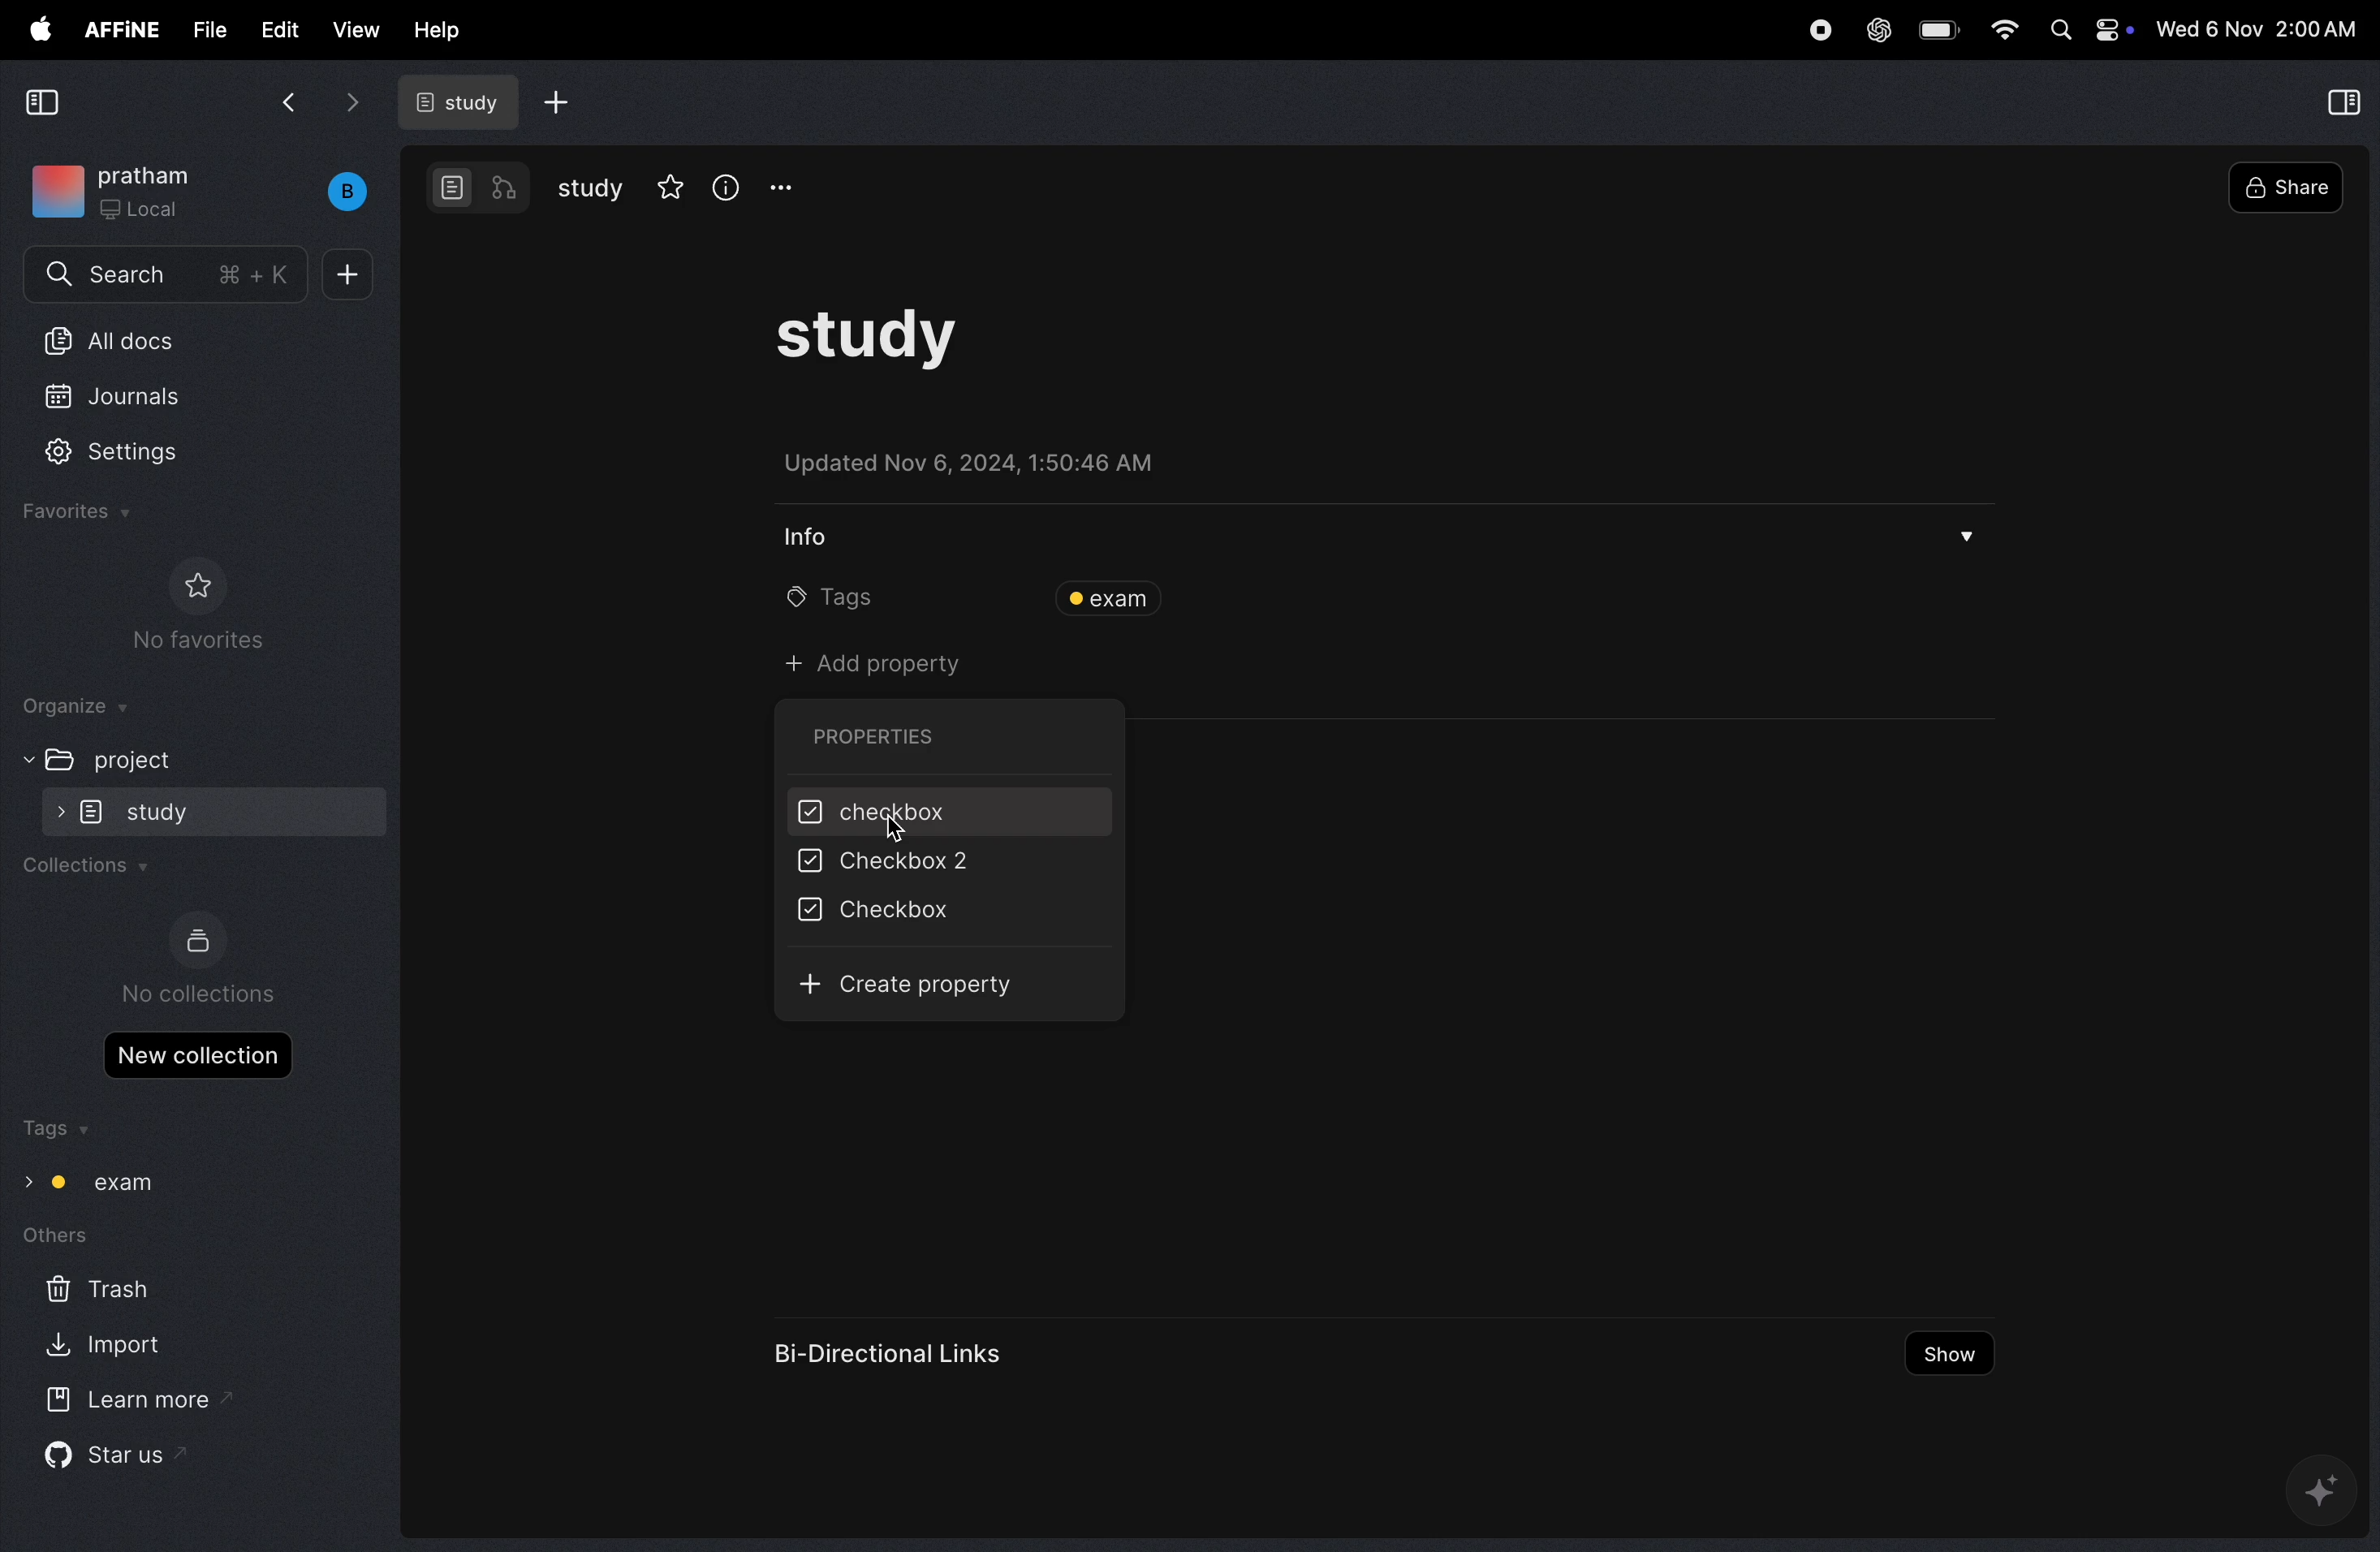  I want to click on organize, so click(66, 708).